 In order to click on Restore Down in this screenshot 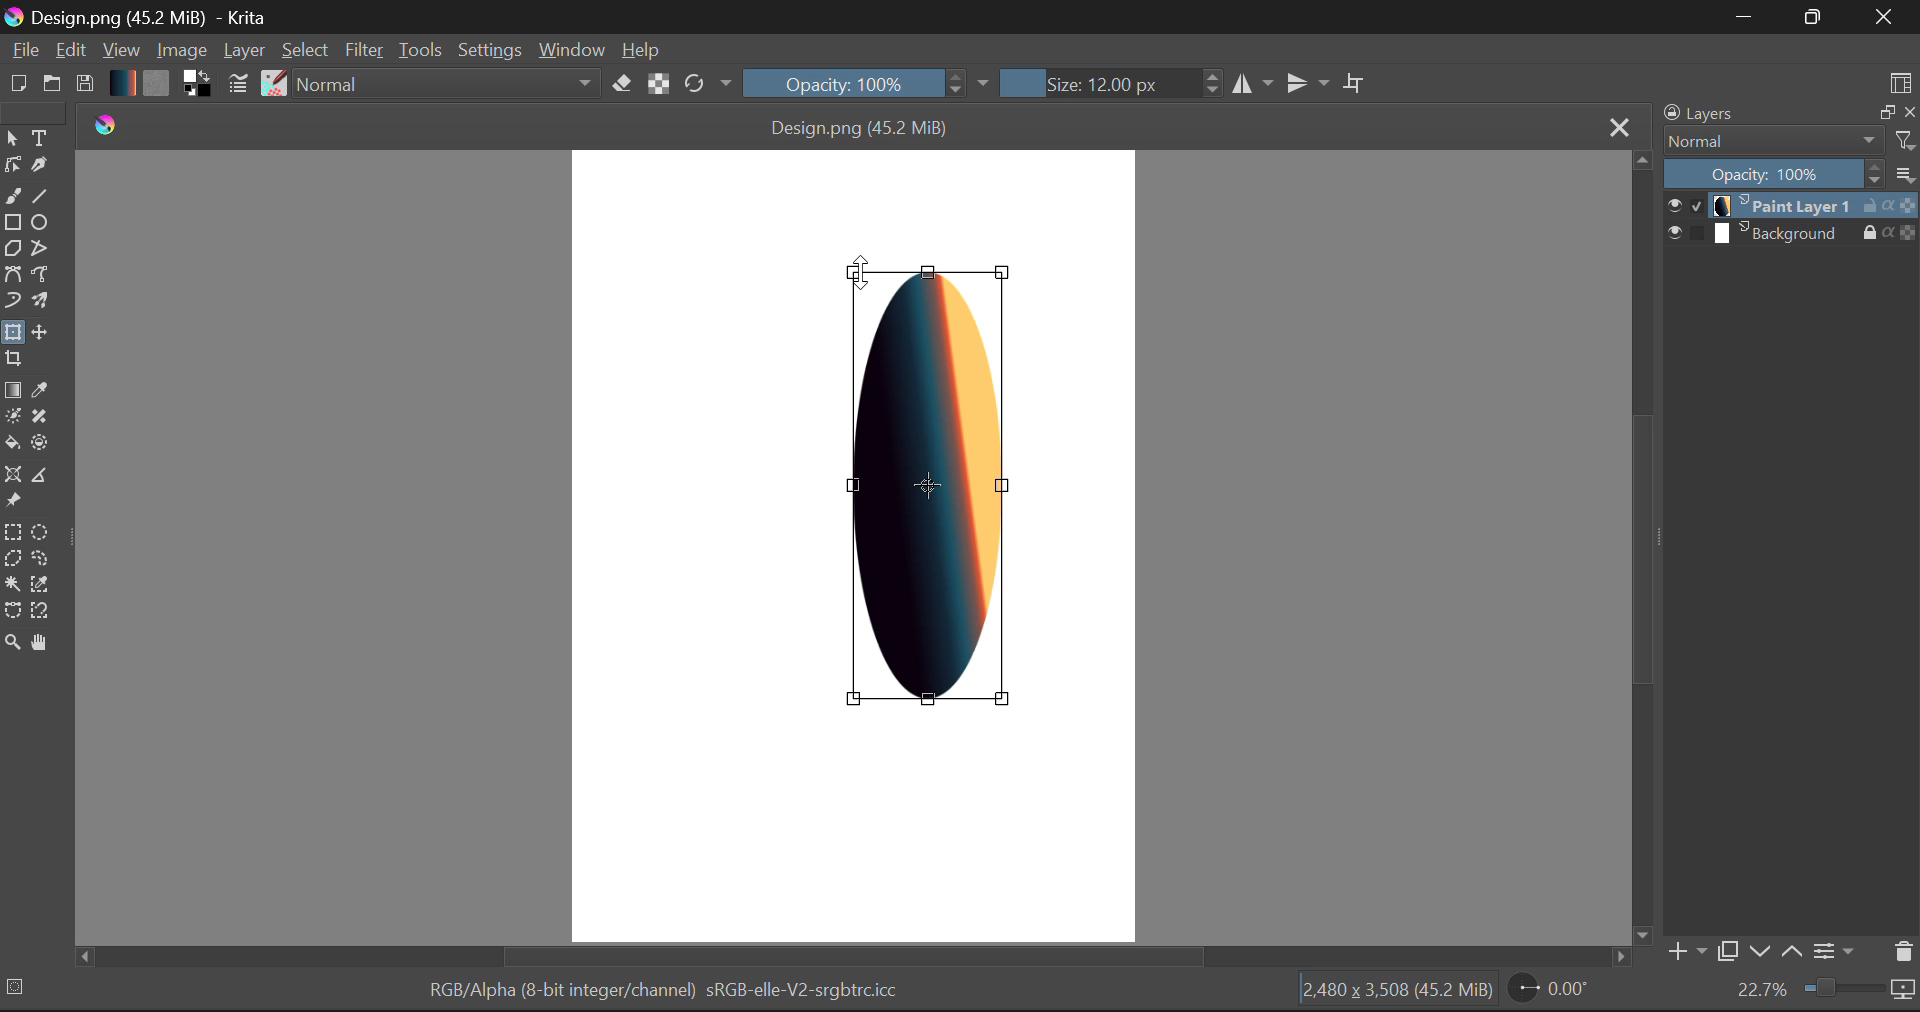, I will do `click(1741, 17)`.